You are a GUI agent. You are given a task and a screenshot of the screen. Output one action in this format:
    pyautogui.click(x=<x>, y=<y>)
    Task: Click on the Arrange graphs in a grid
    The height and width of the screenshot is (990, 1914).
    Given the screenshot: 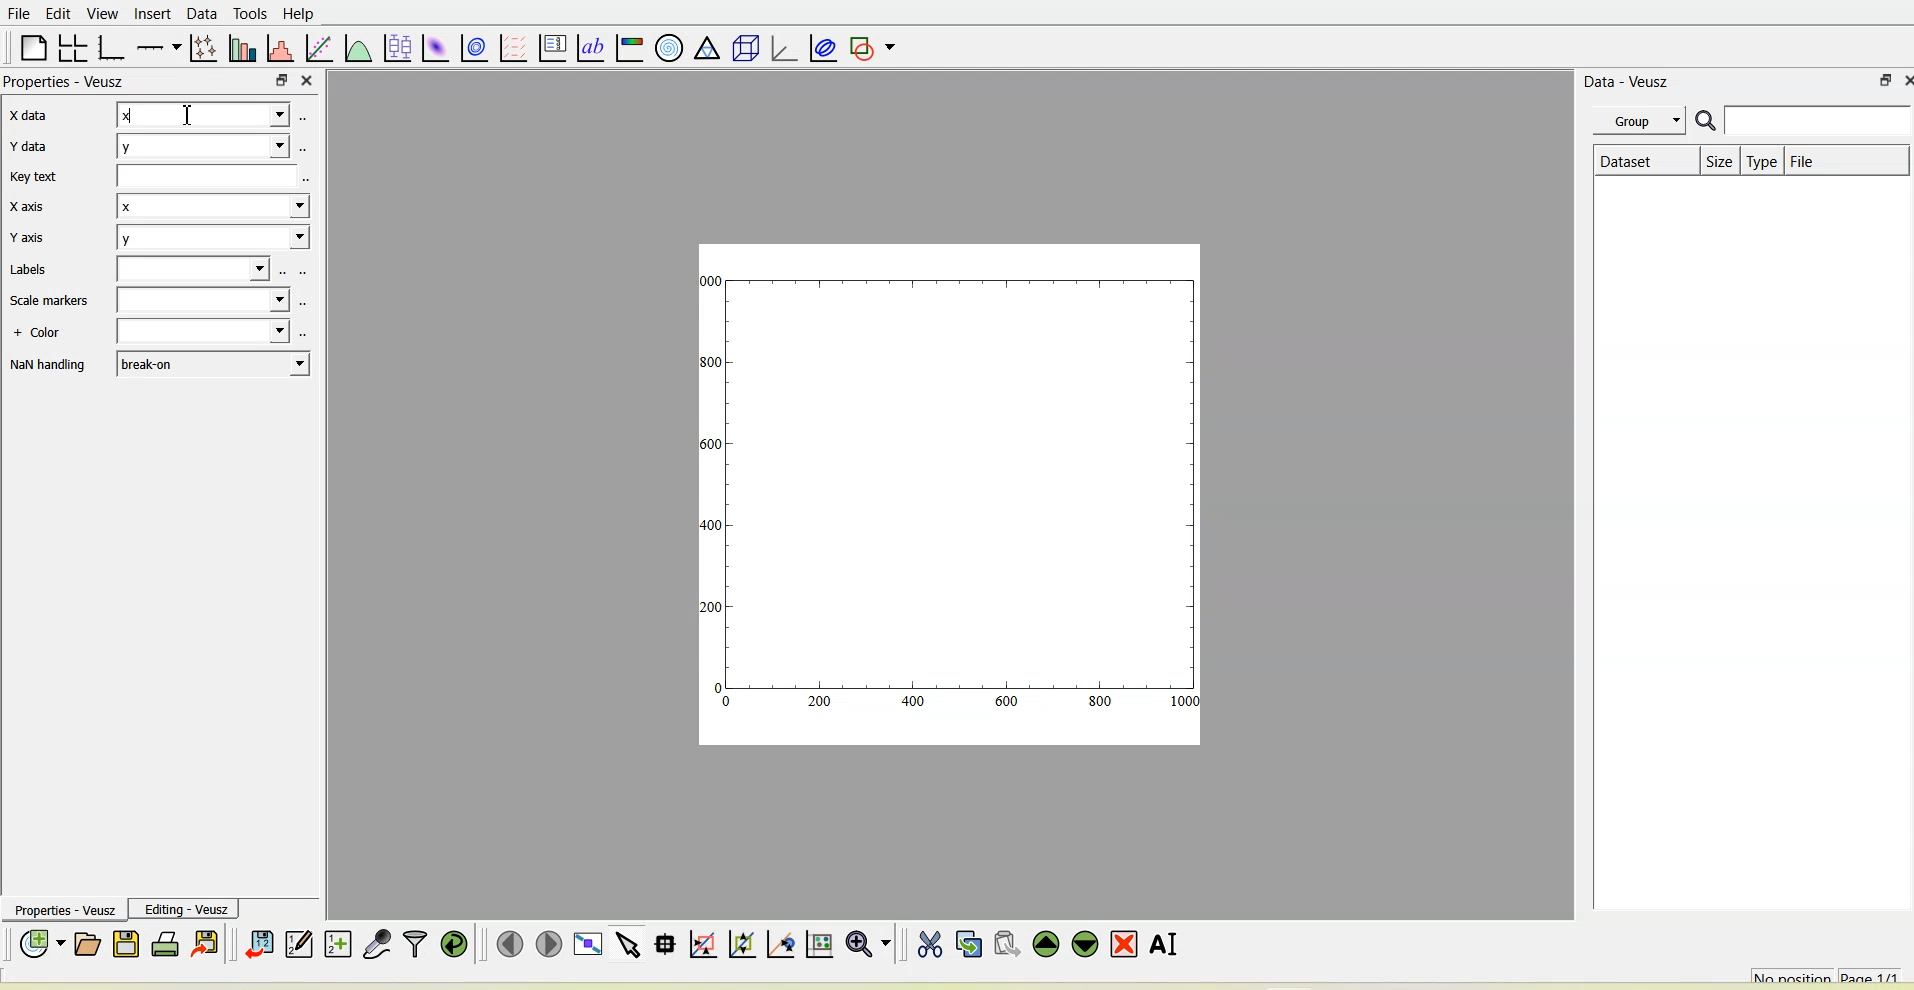 What is the action you would take?
    pyautogui.click(x=73, y=48)
    